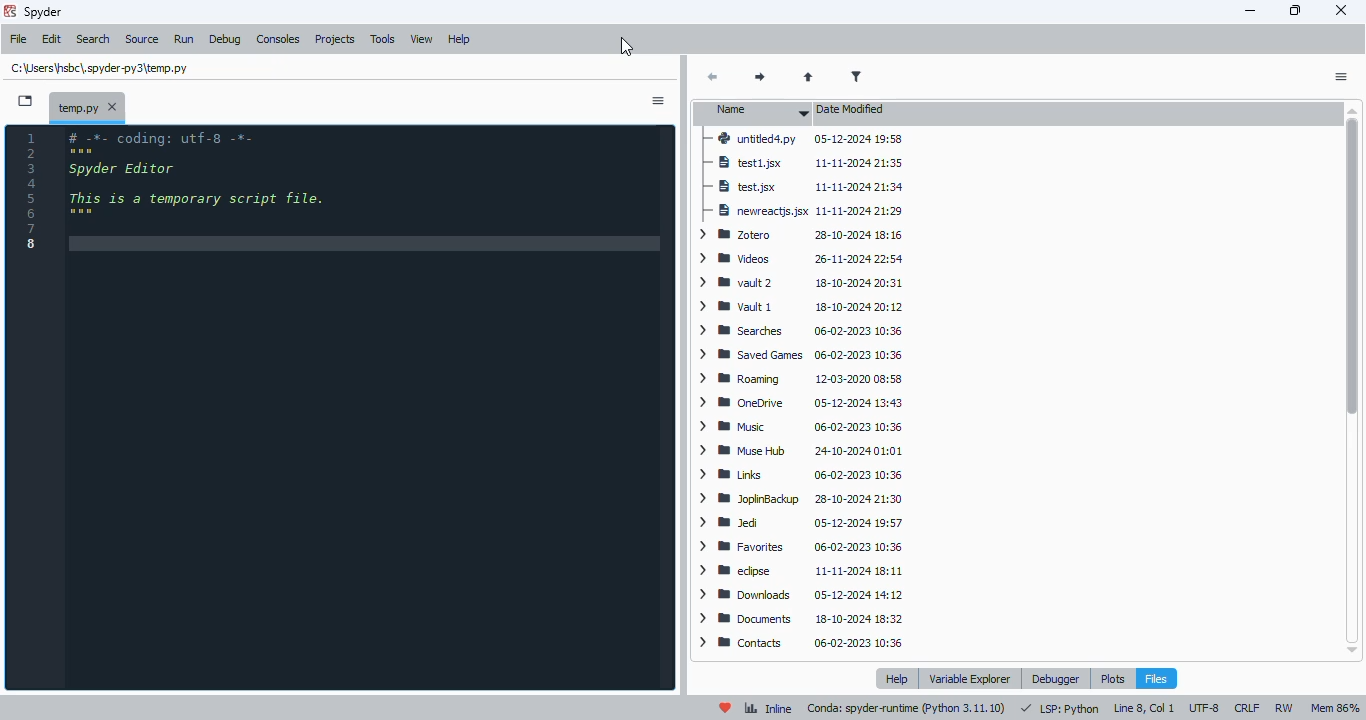 The height and width of the screenshot is (720, 1366). I want to click on Zotero, so click(801, 234).